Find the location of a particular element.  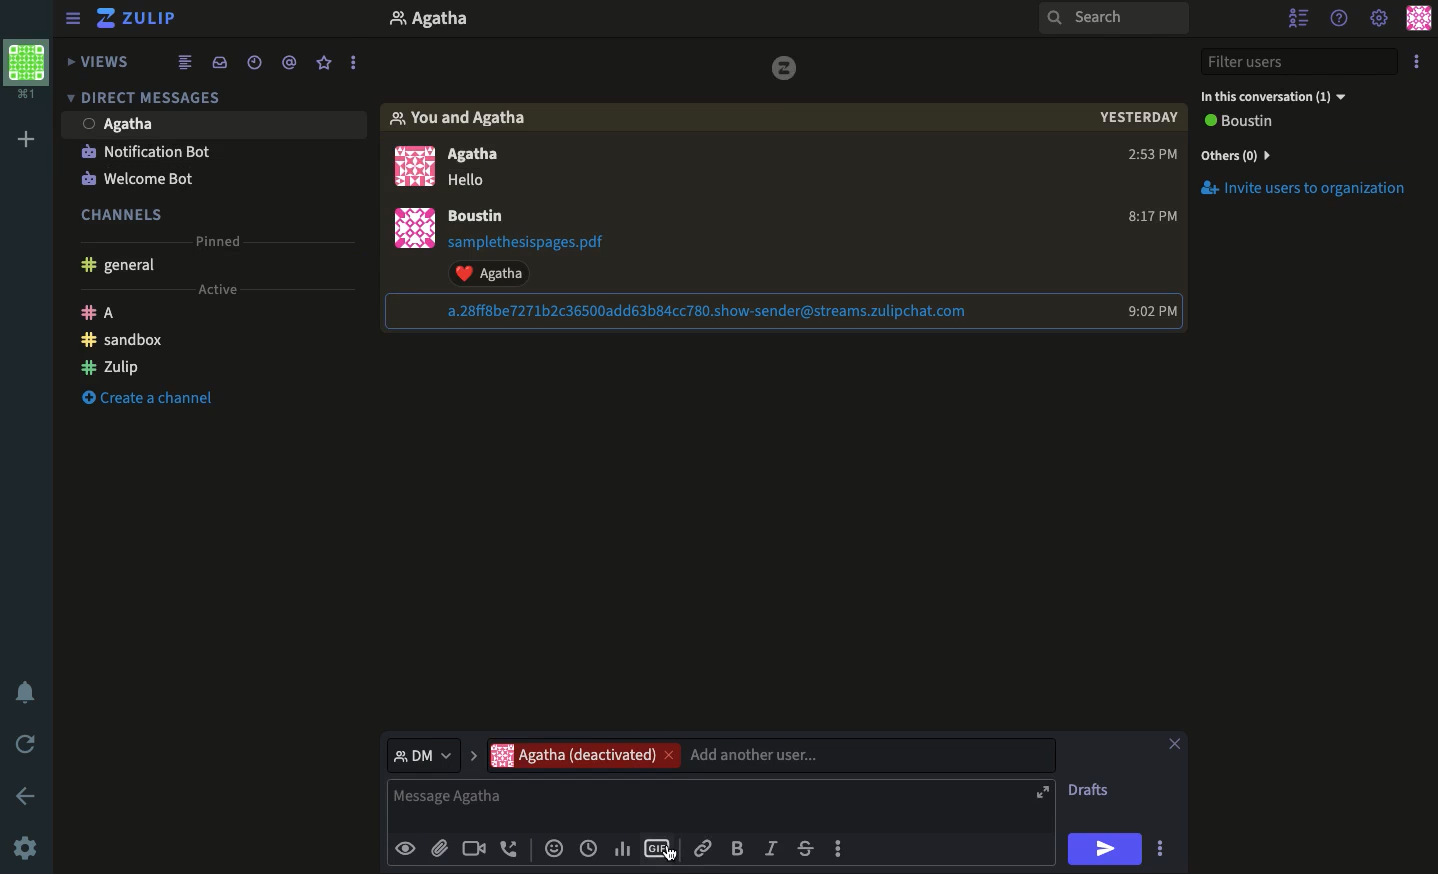

Options is located at coordinates (1416, 63).